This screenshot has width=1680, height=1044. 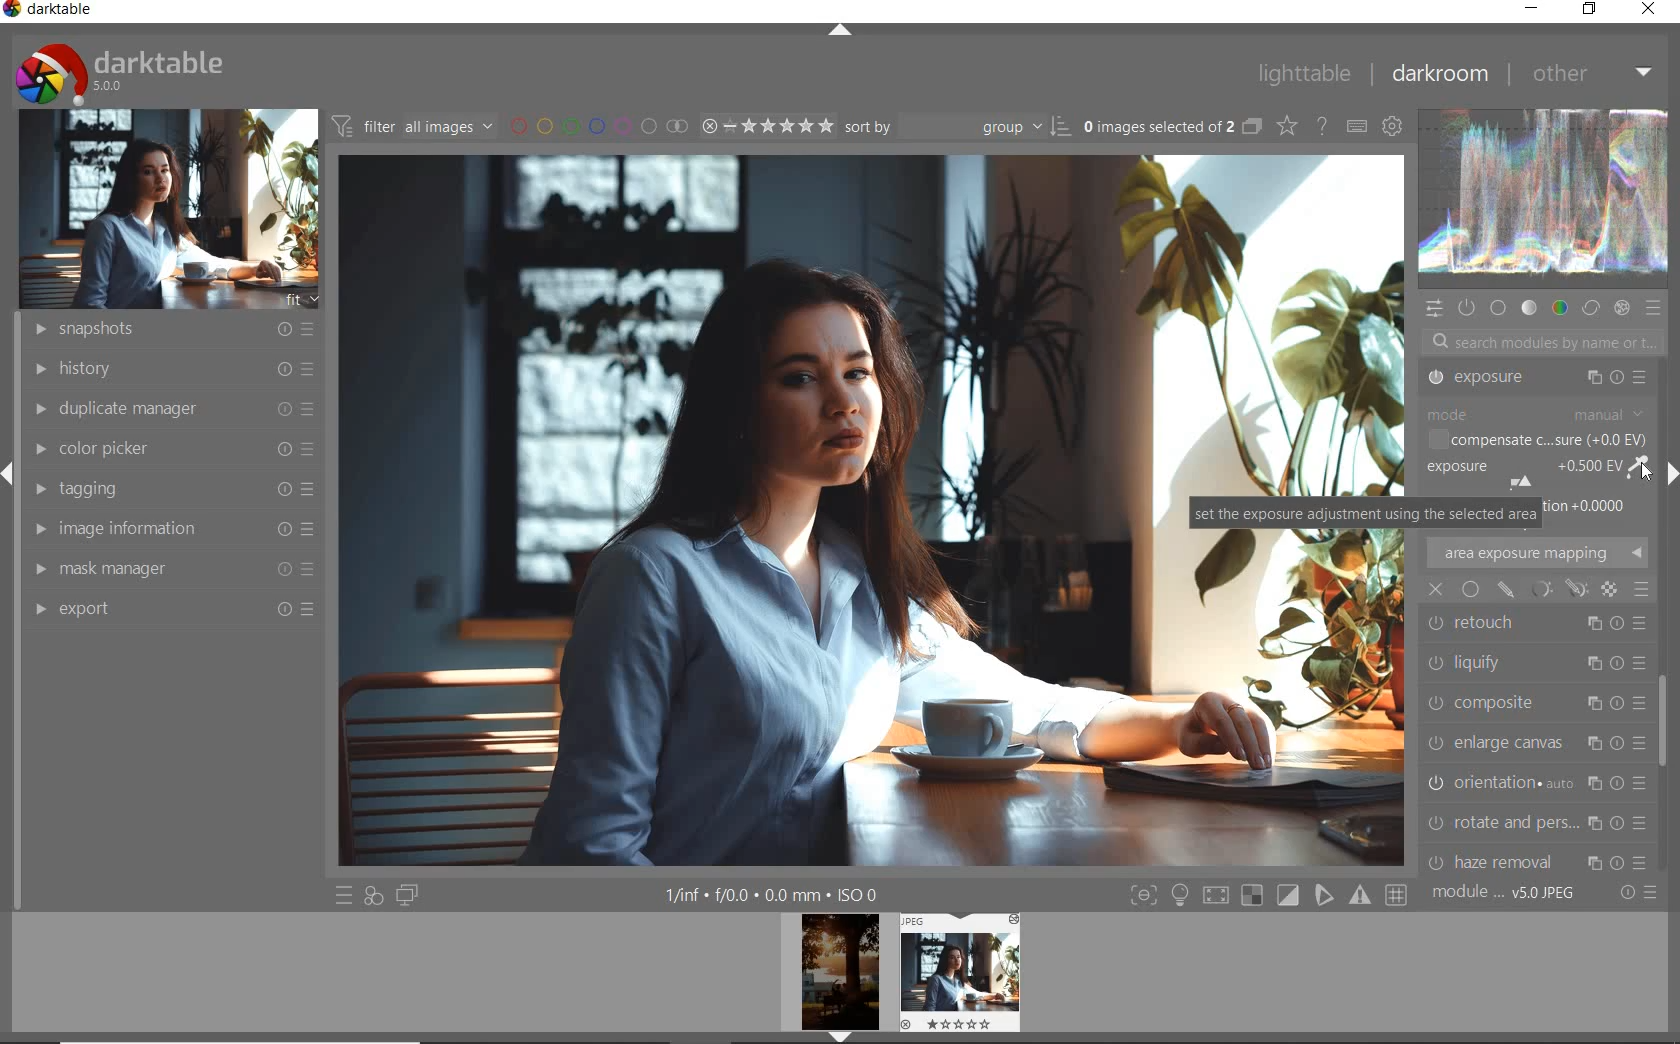 I want to click on SELECTED IMAGE, so click(x=760, y=512).